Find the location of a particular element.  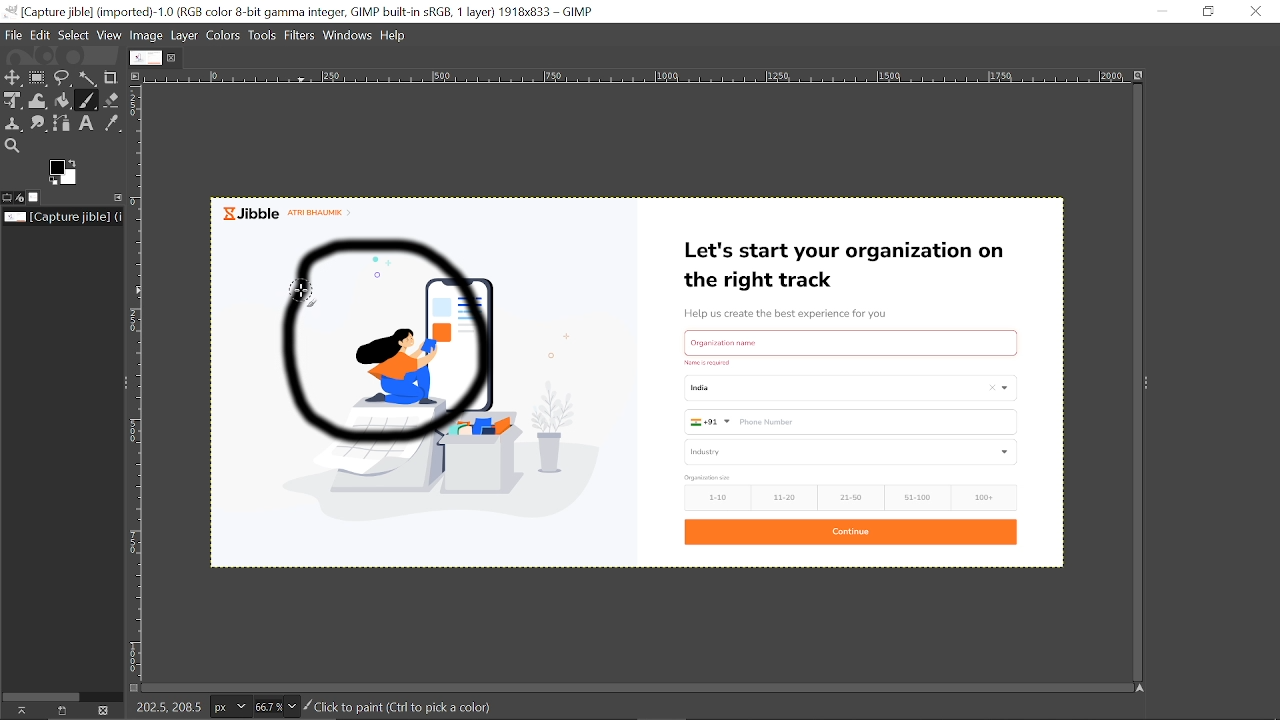

Click to paint(Ctrl to pick a color) is located at coordinates (400, 706).